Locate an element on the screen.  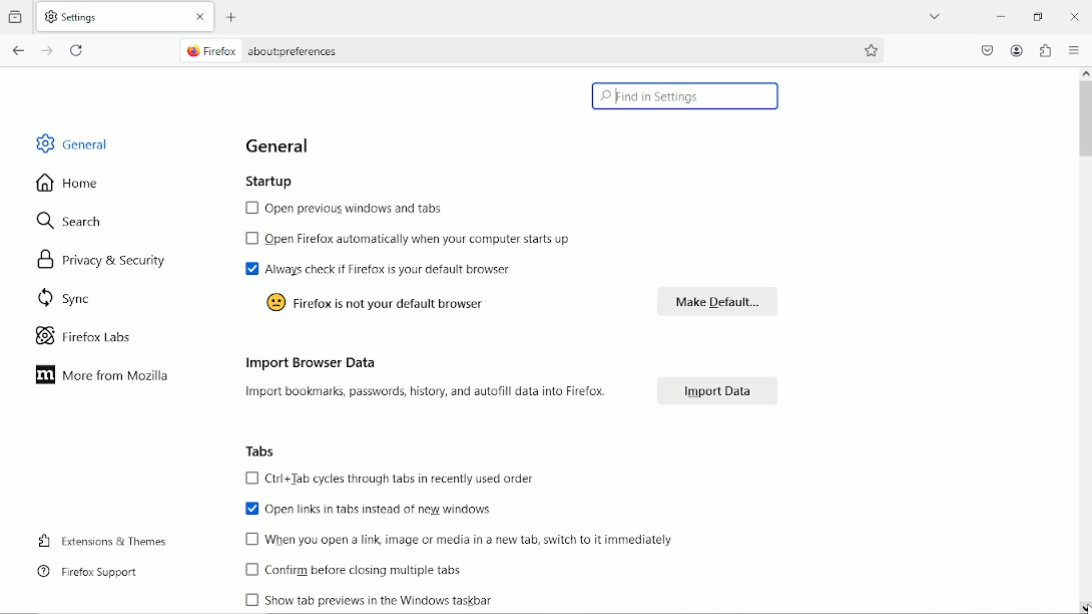
find in settings is located at coordinates (685, 96).